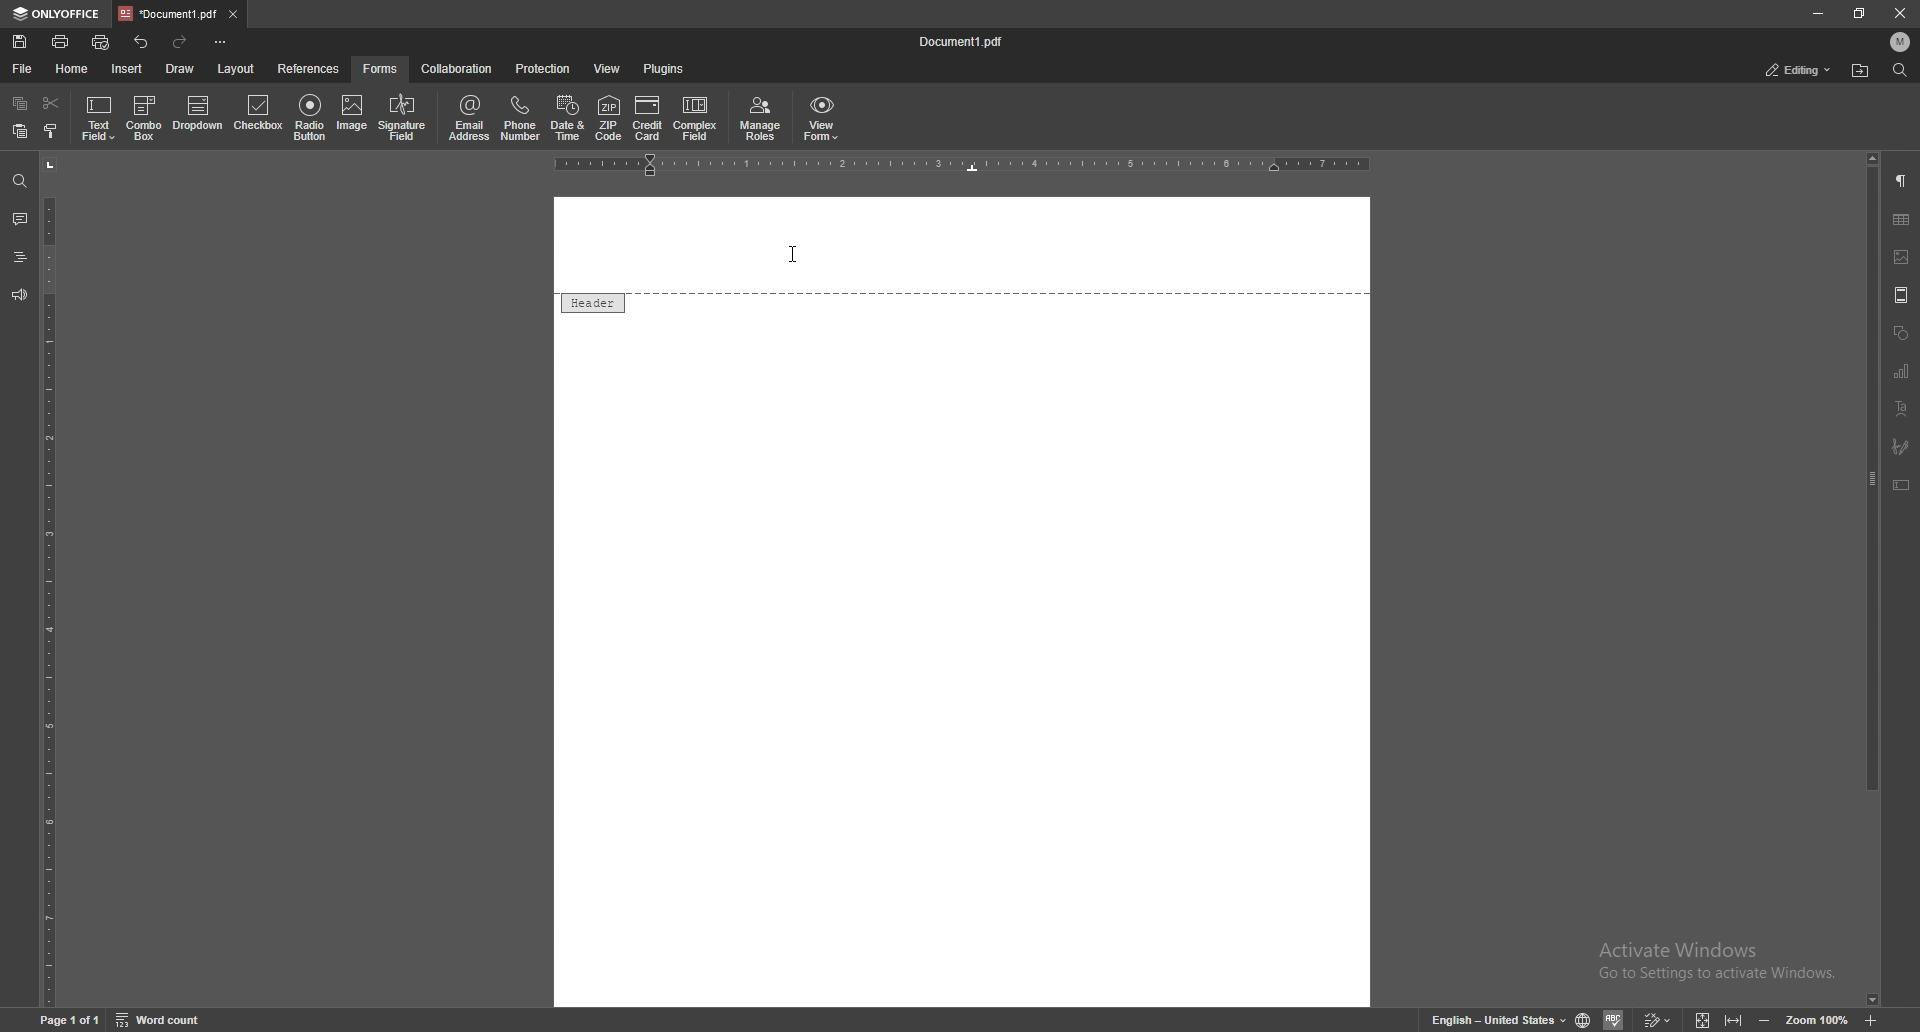 This screenshot has height=1032, width=1920. Describe the element at coordinates (1902, 258) in the screenshot. I see `image` at that location.